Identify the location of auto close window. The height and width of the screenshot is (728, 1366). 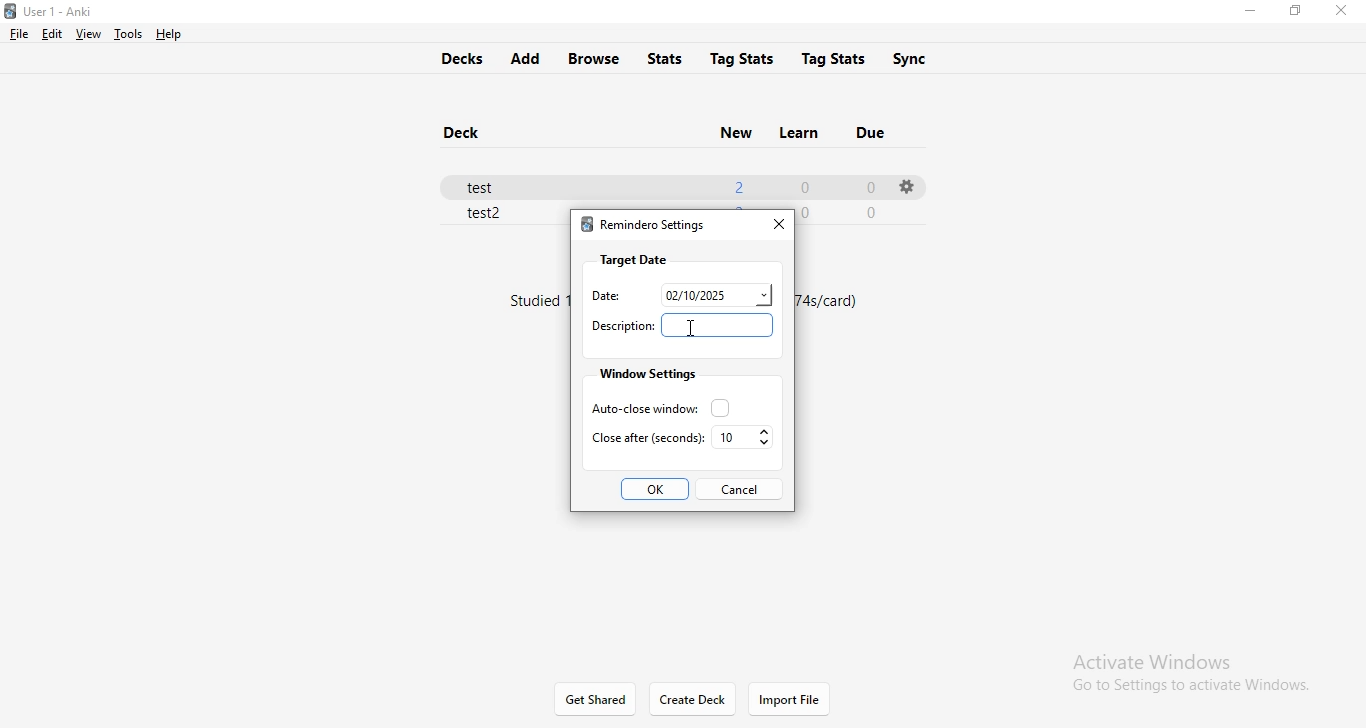
(655, 407).